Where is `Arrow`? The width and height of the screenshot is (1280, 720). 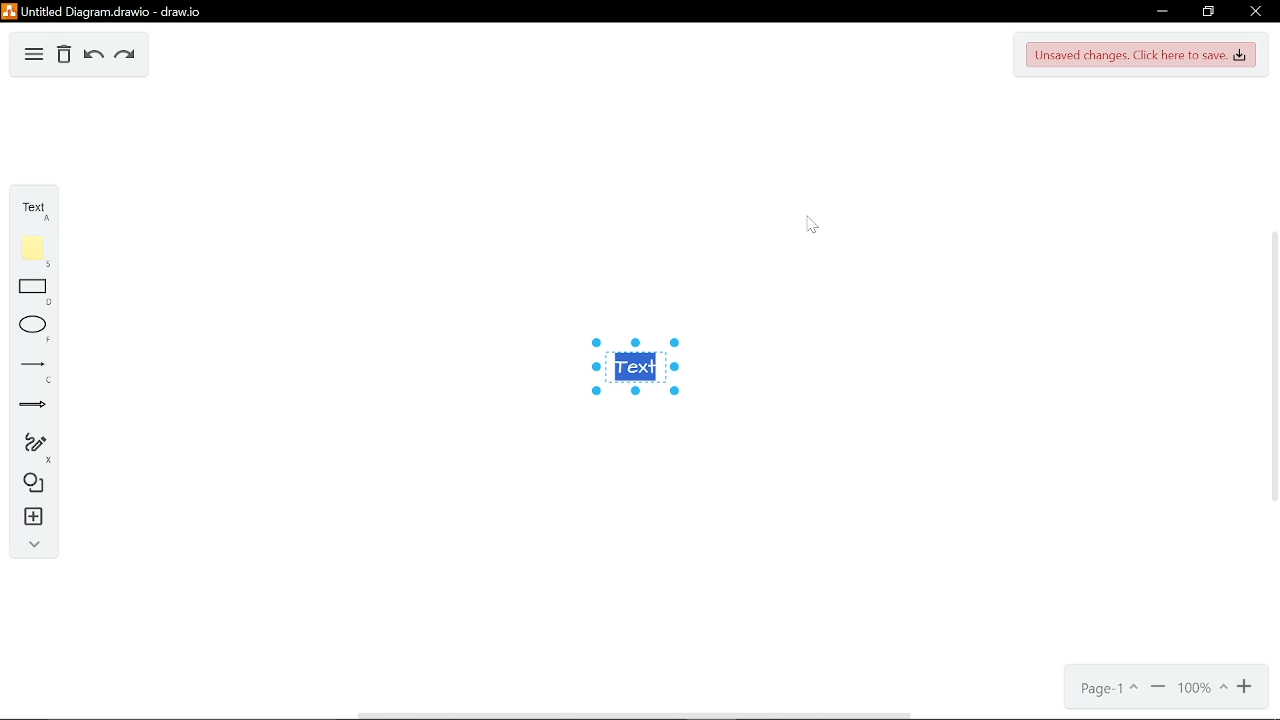 Arrow is located at coordinates (29, 408).